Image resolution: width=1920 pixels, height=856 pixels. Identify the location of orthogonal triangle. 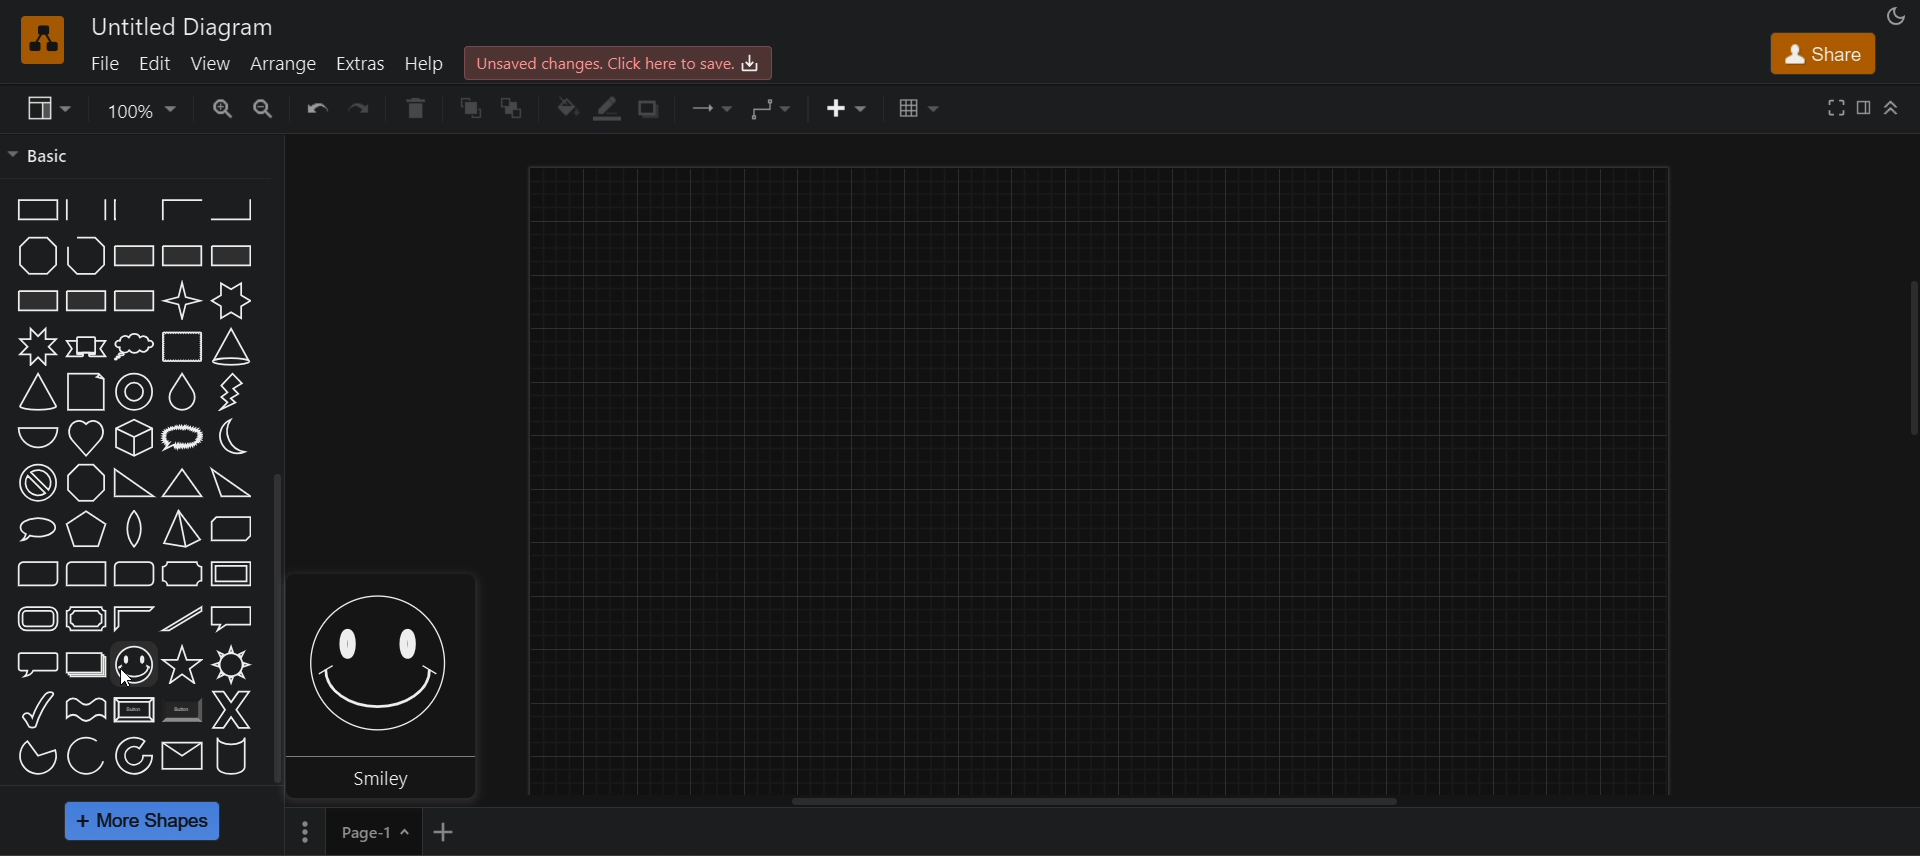
(131, 484).